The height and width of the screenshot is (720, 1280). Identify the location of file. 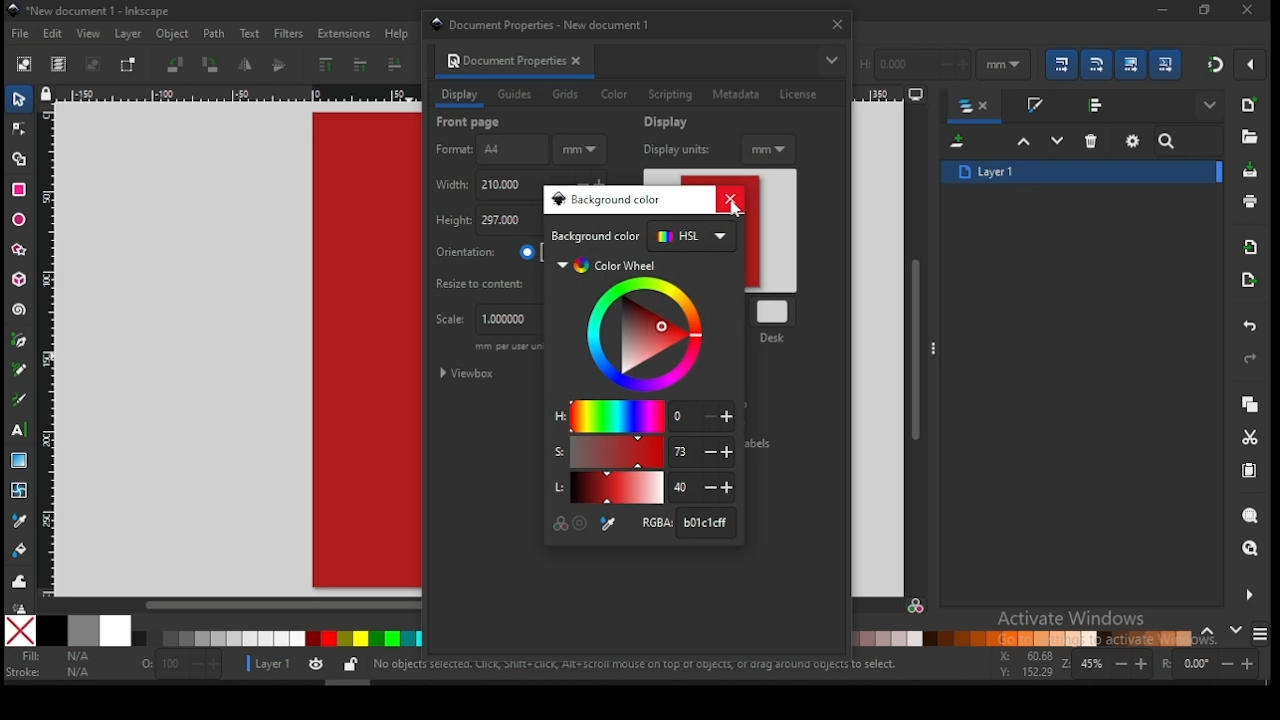
(20, 36).